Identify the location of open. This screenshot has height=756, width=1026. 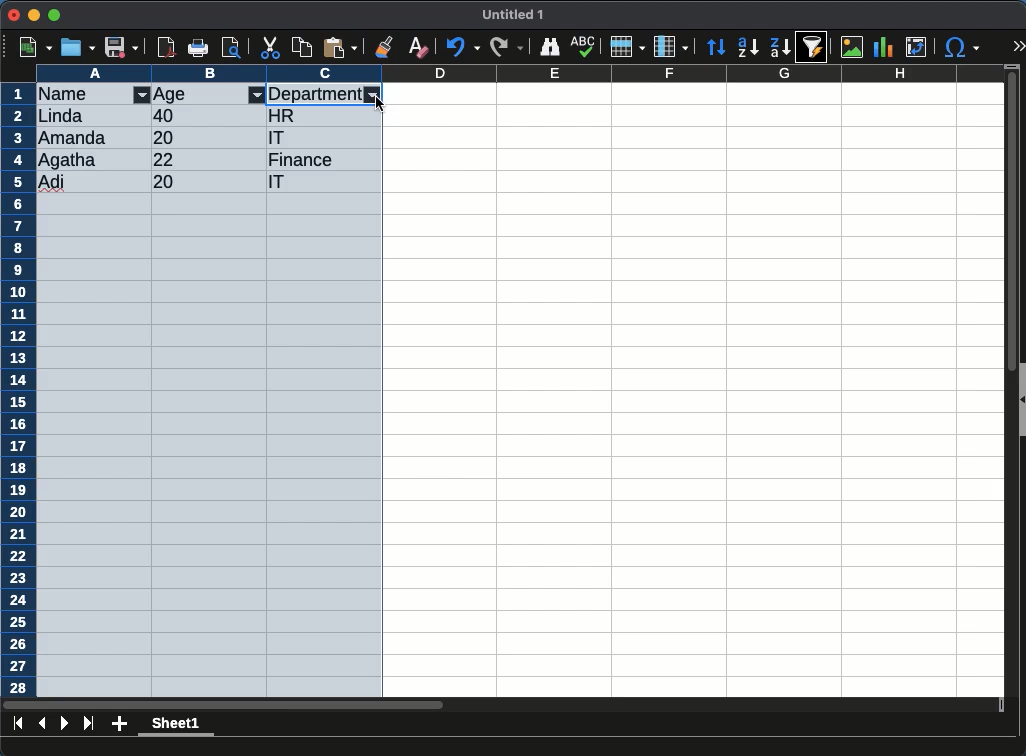
(78, 47).